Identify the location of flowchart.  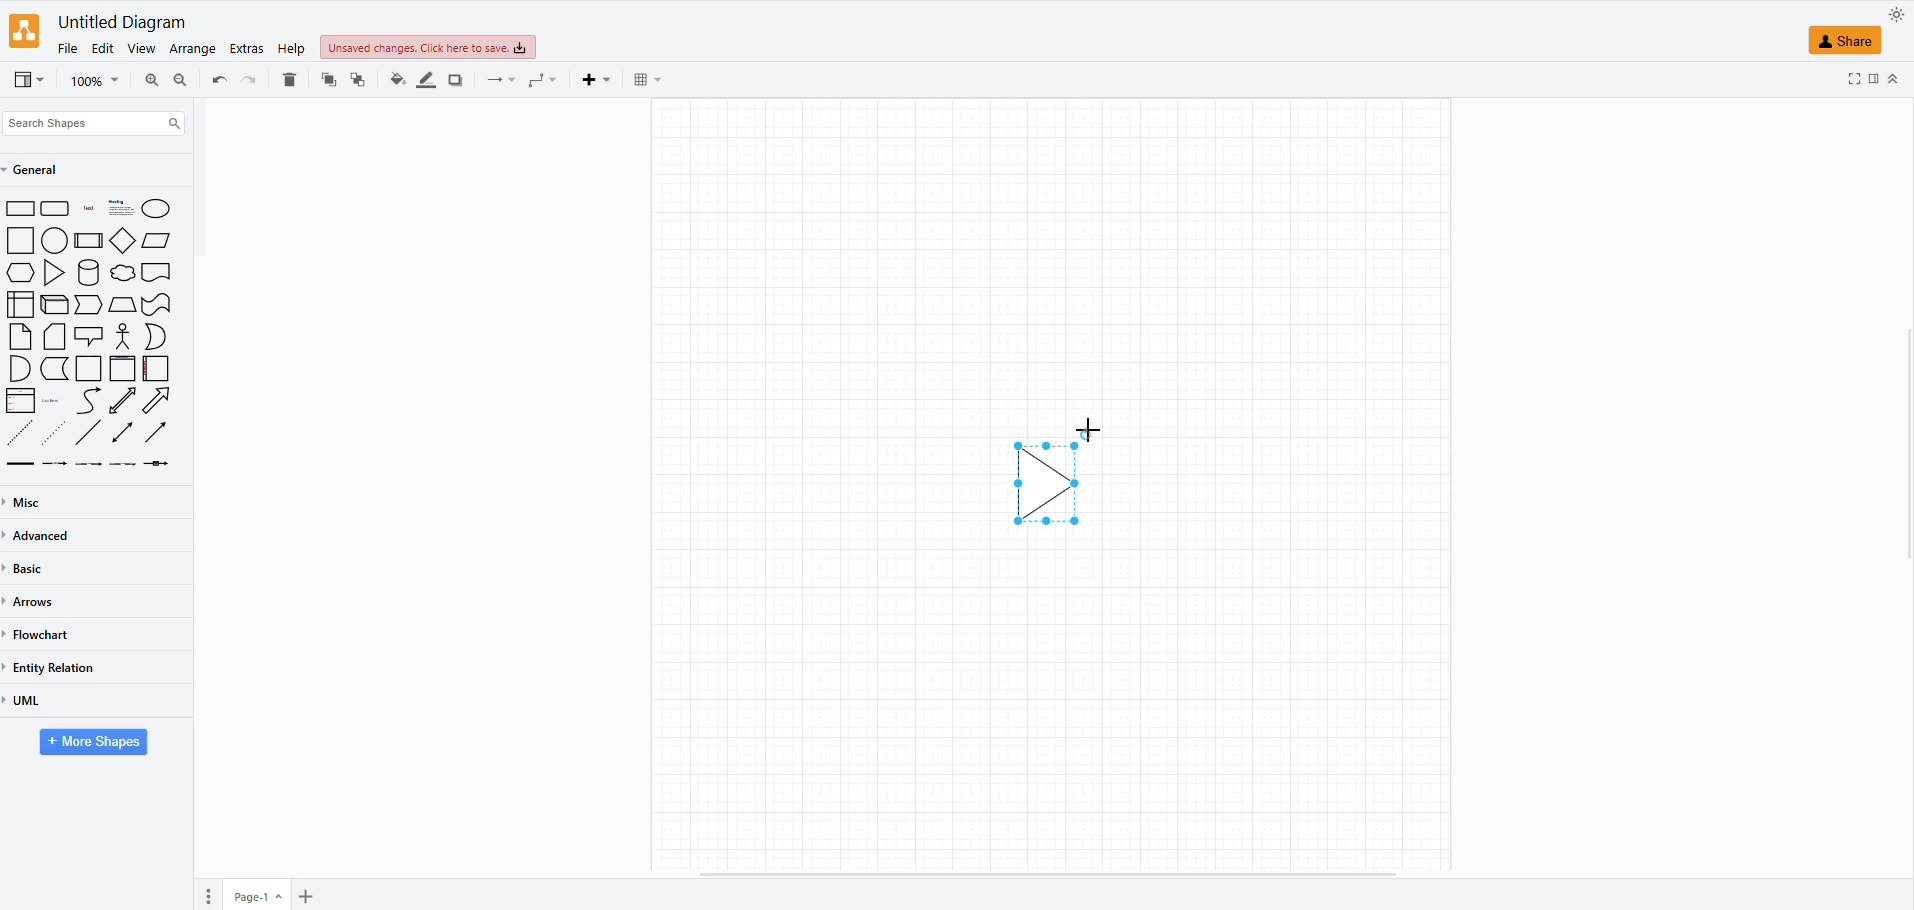
(48, 630).